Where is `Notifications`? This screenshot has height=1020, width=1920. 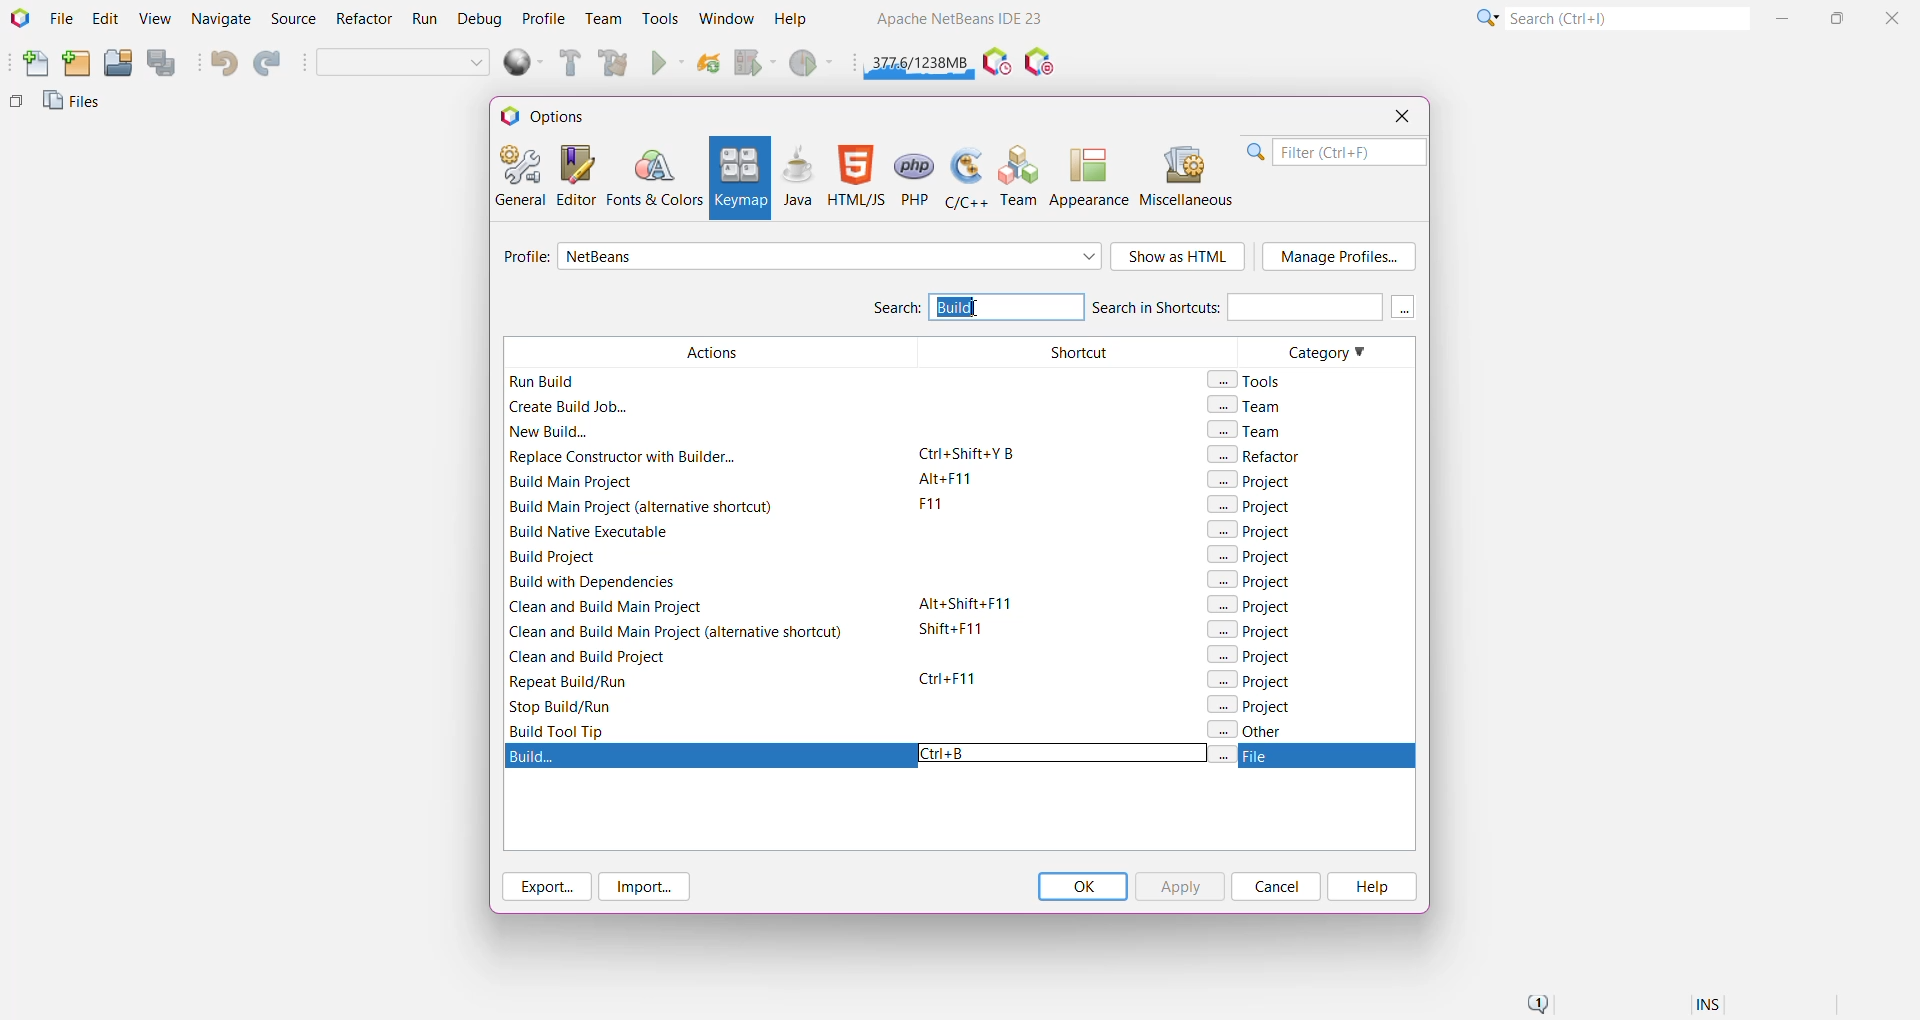
Notifications is located at coordinates (1536, 1005).